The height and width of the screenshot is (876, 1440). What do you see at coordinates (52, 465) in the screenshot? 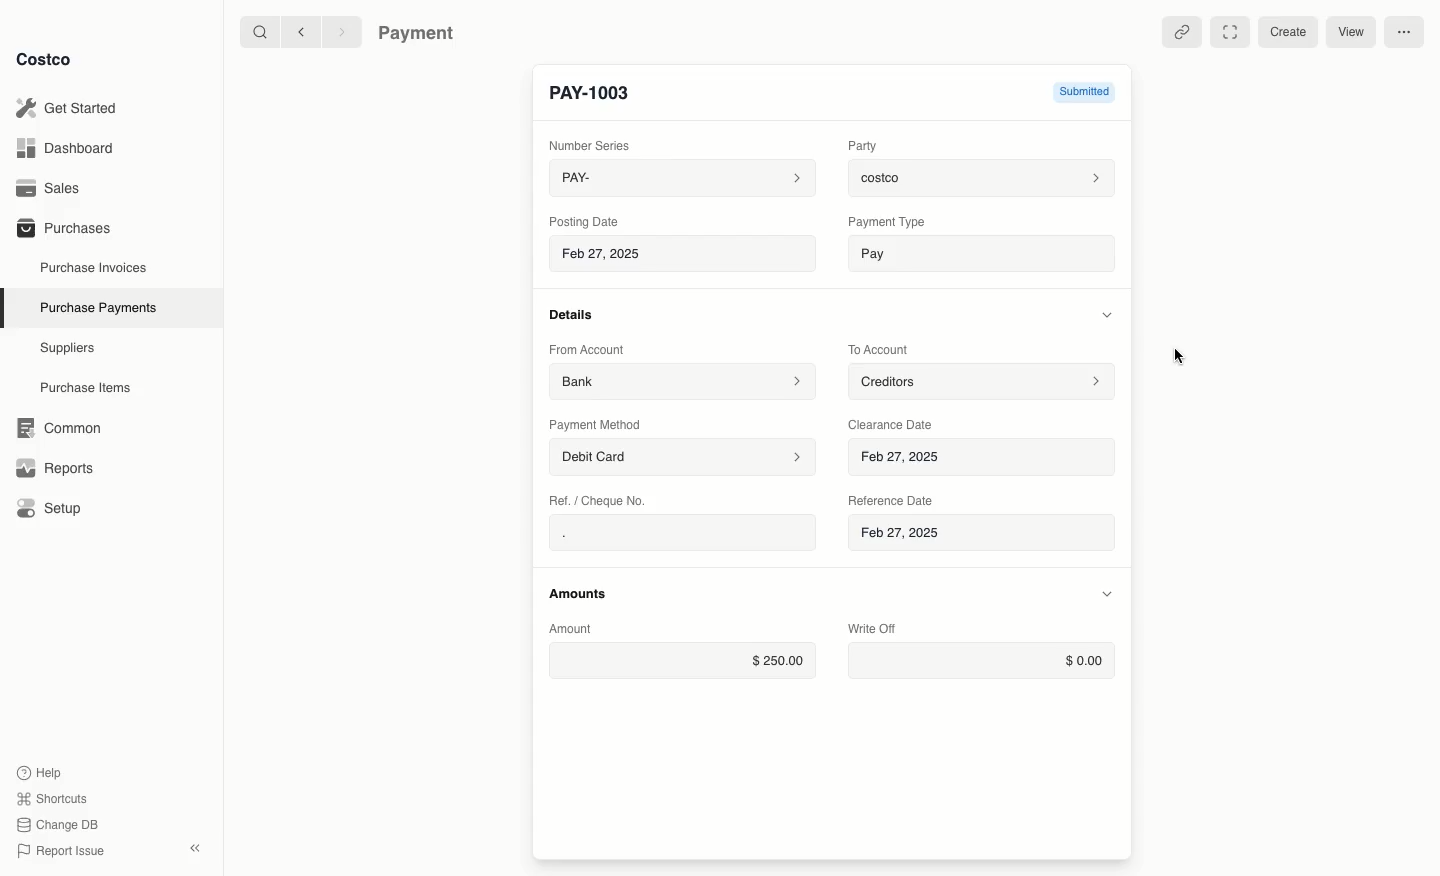
I see `Reports` at bounding box center [52, 465].